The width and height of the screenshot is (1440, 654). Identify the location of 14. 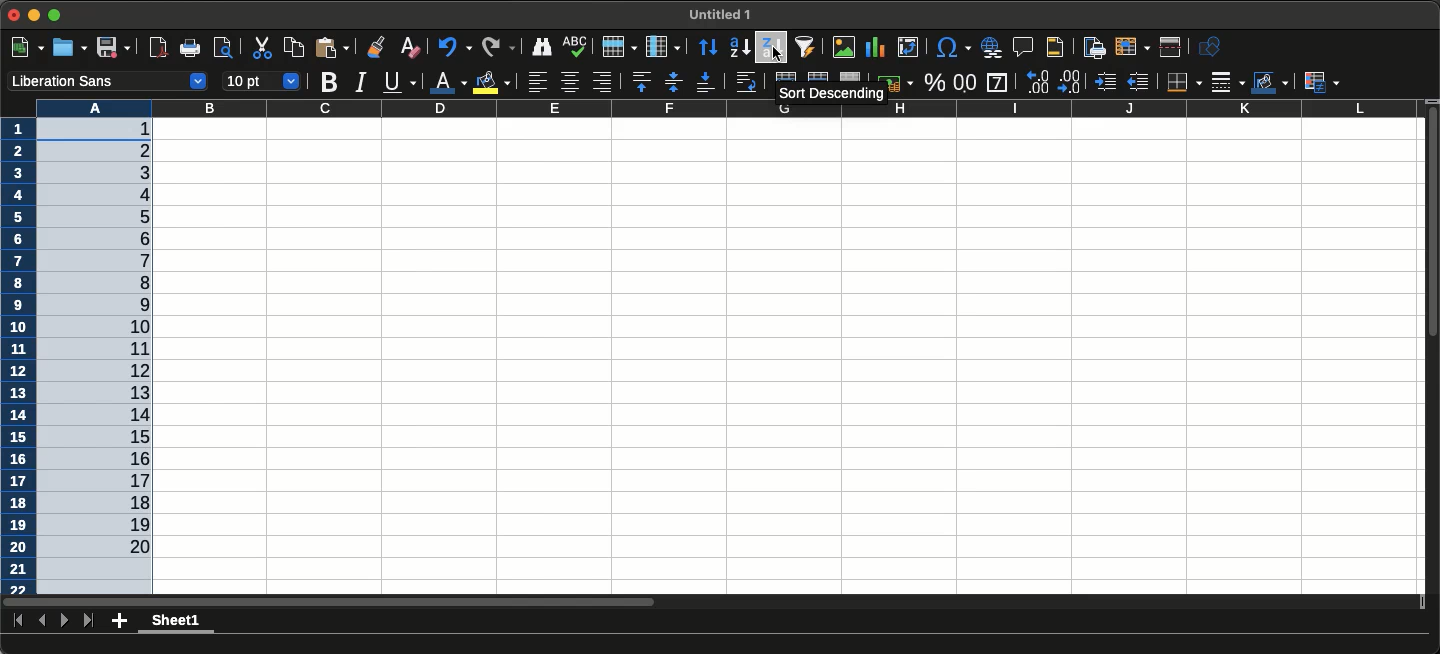
(130, 412).